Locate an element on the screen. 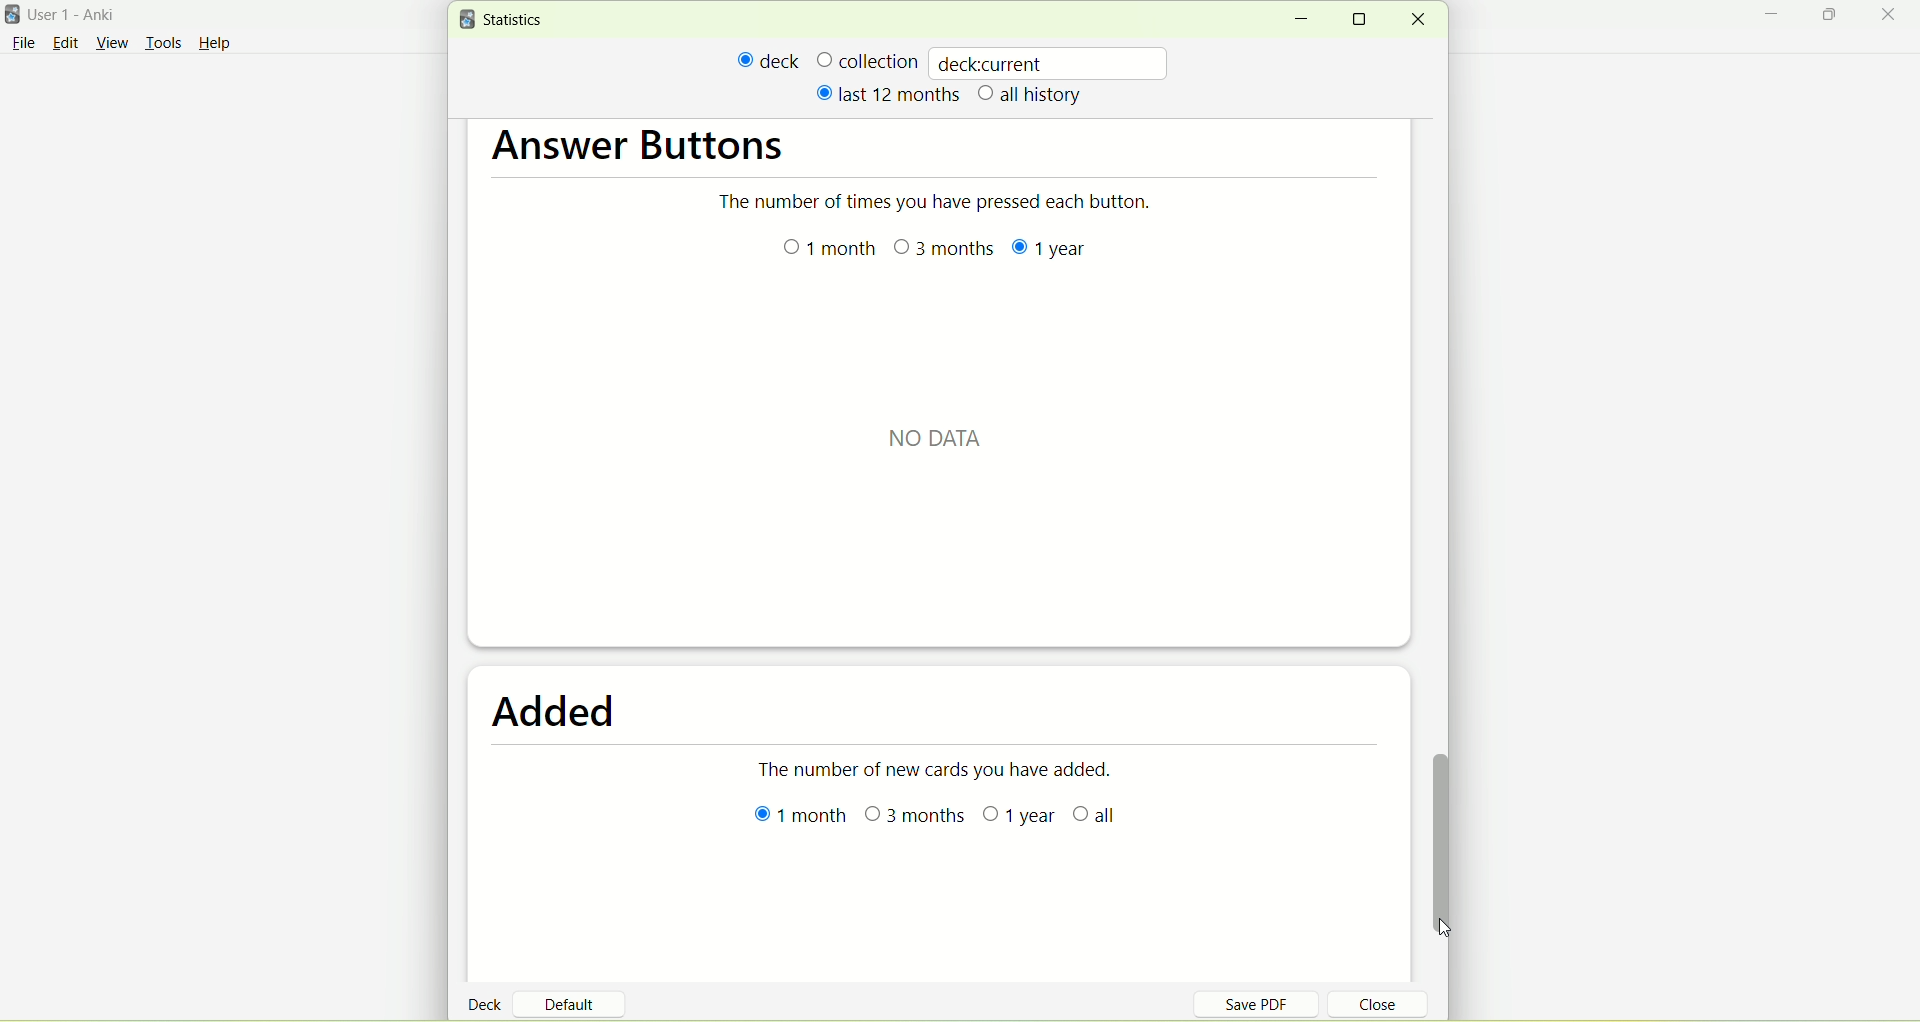 The image size is (1920, 1022). view is located at coordinates (115, 44).